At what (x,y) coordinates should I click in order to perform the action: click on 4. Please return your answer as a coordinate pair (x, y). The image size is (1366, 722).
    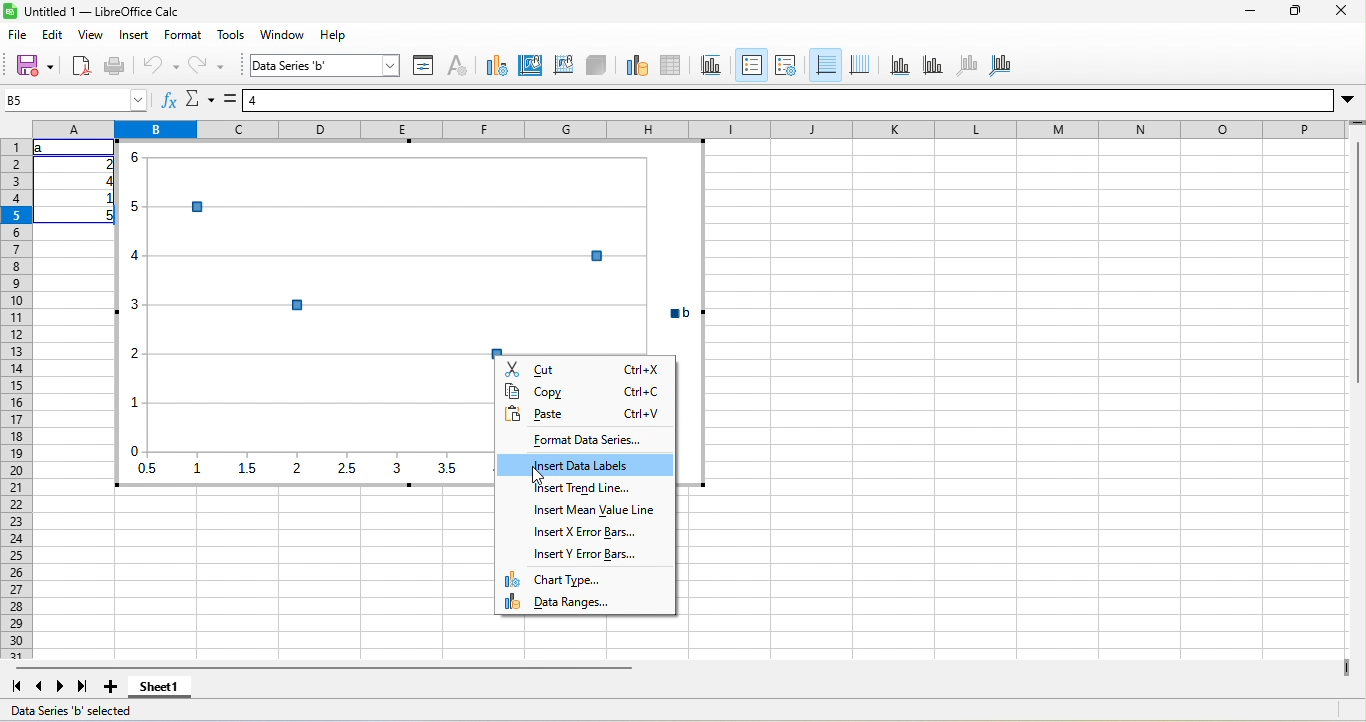
    Looking at the image, I should click on (106, 181).